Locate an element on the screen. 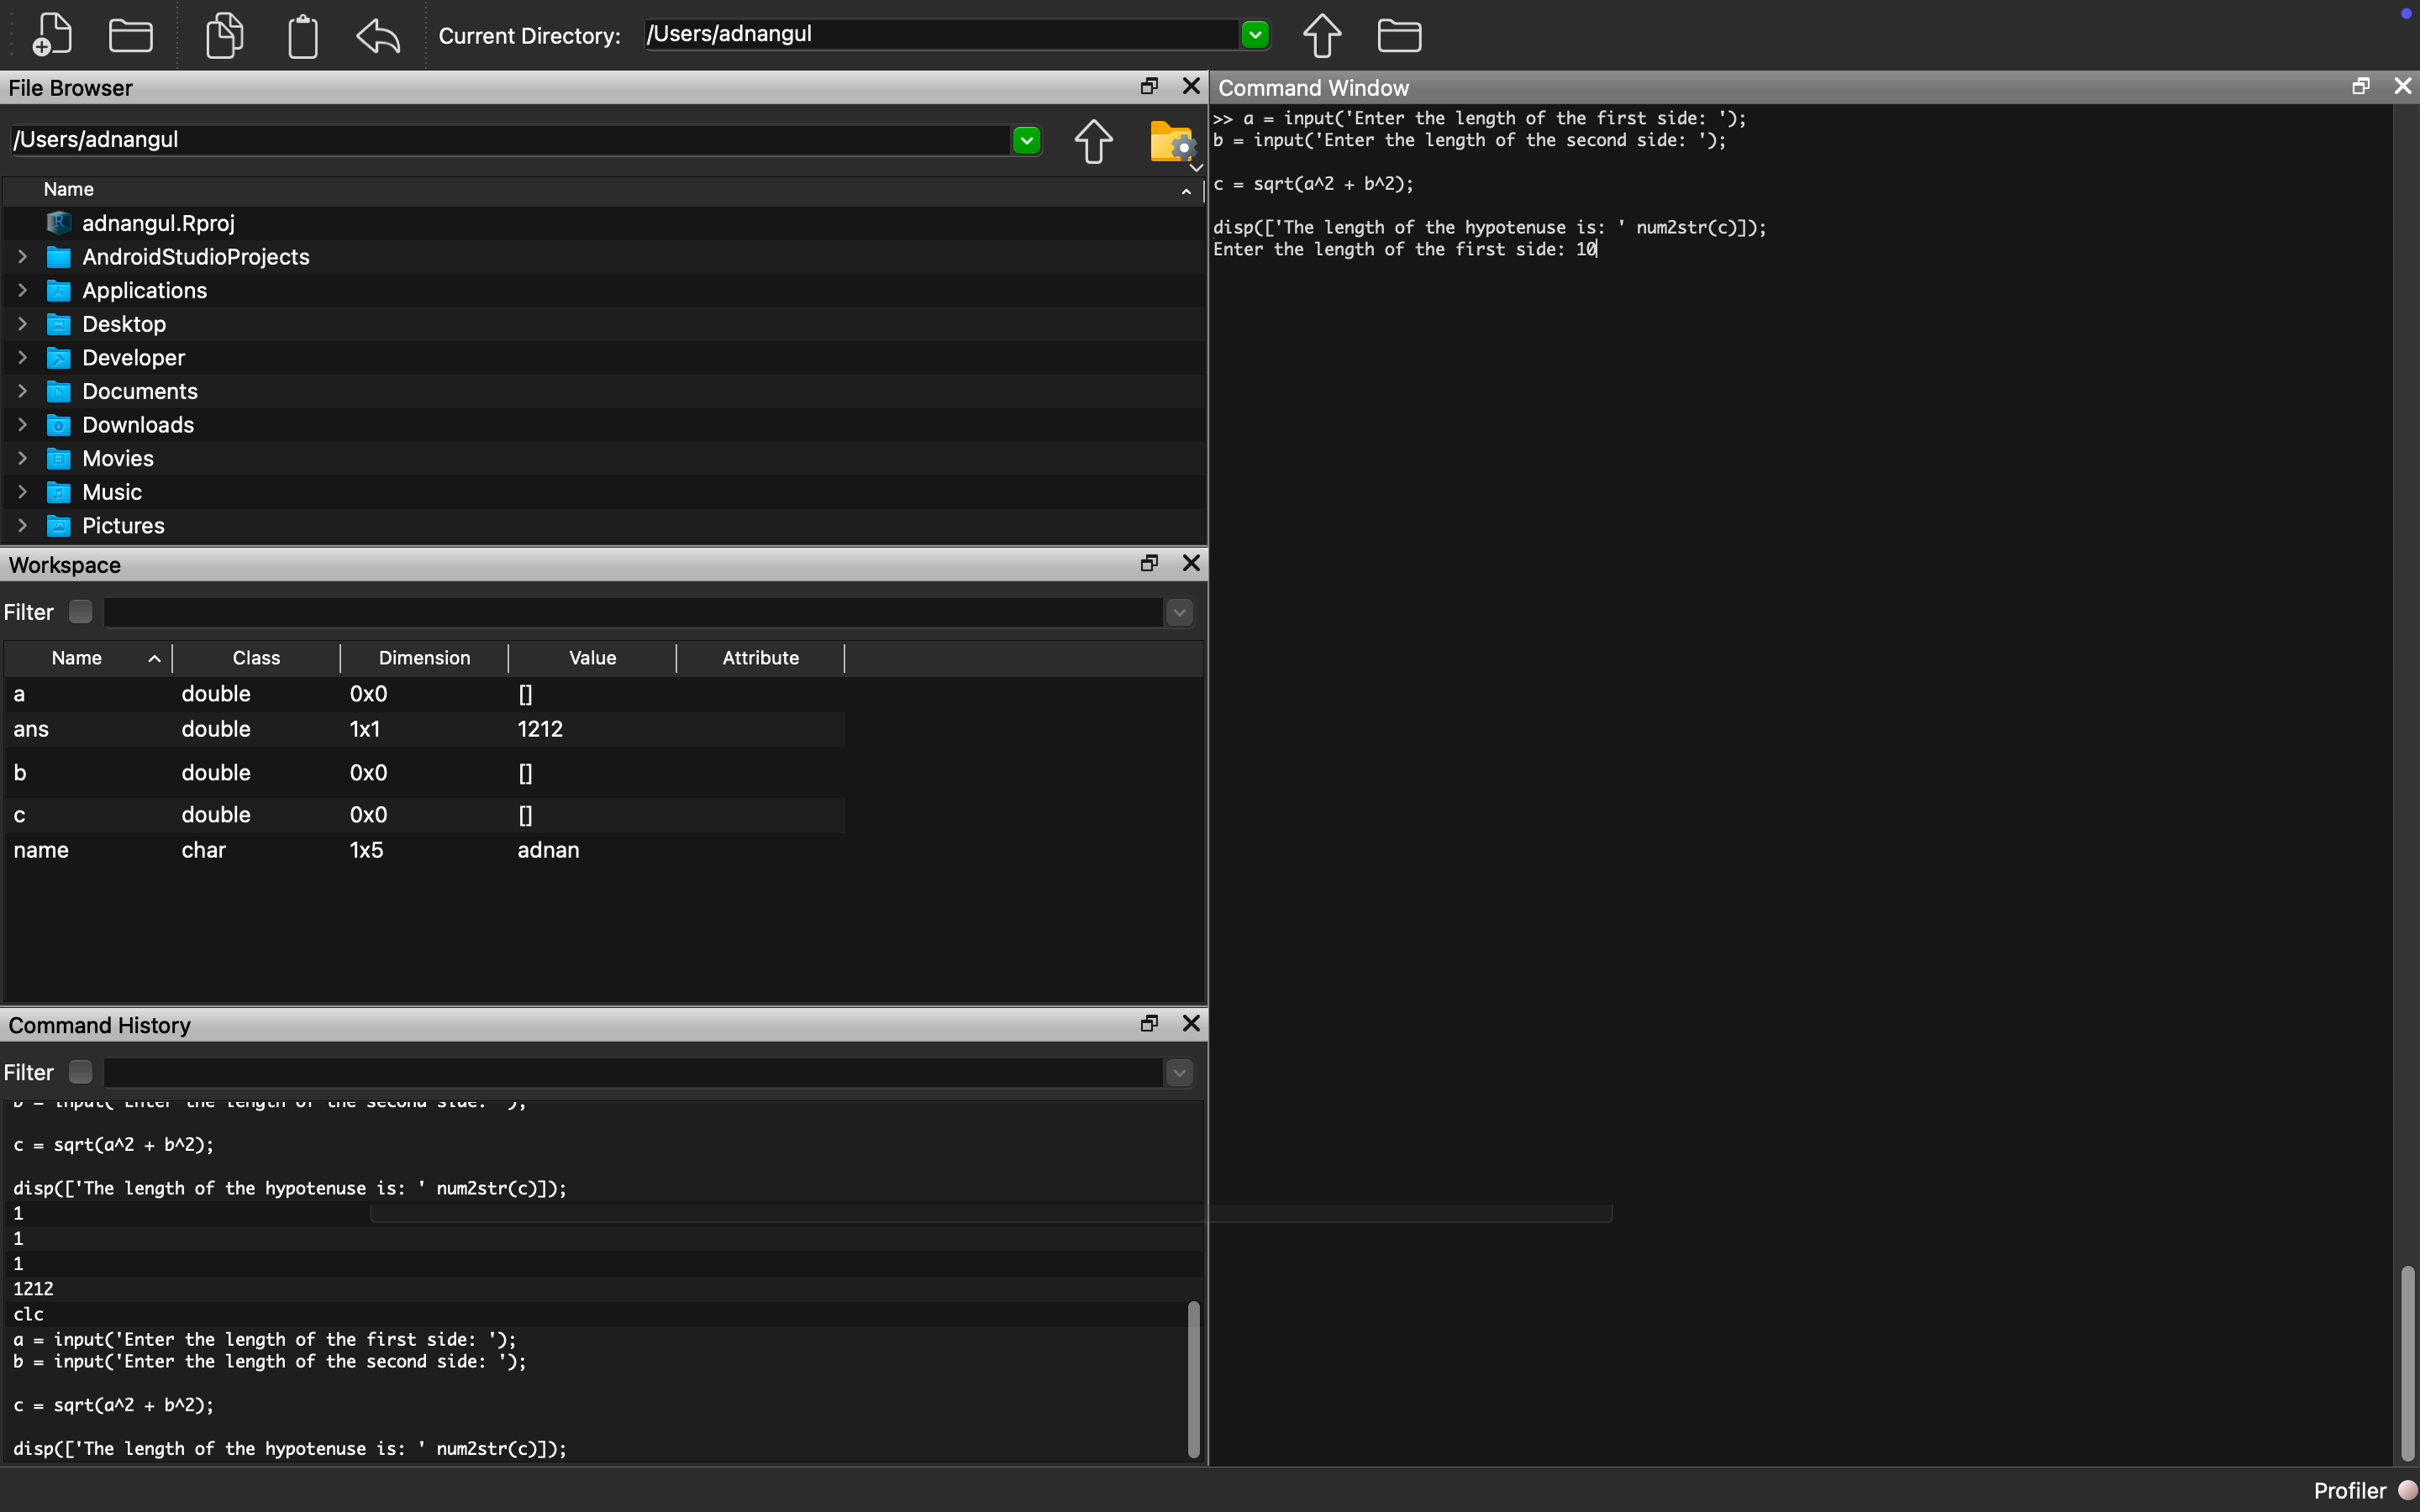  double is located at coordinates (220, 697).